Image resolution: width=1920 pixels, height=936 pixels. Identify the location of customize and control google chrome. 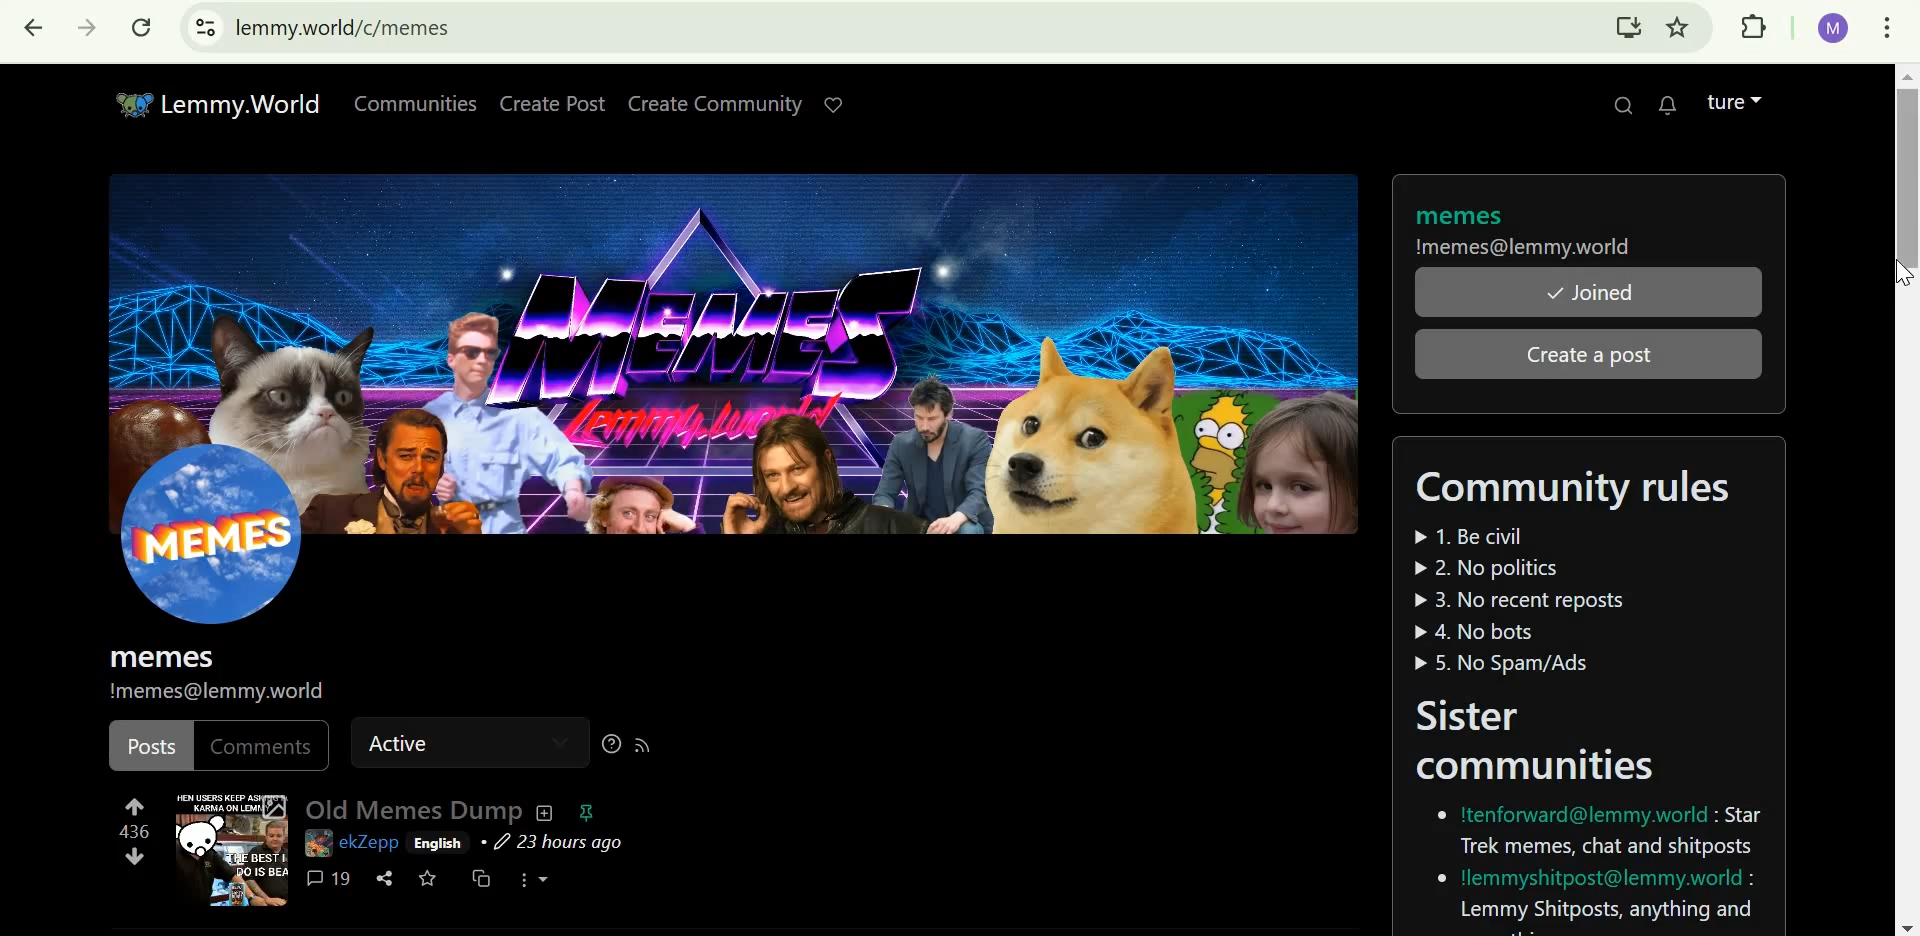
(1888, 31).